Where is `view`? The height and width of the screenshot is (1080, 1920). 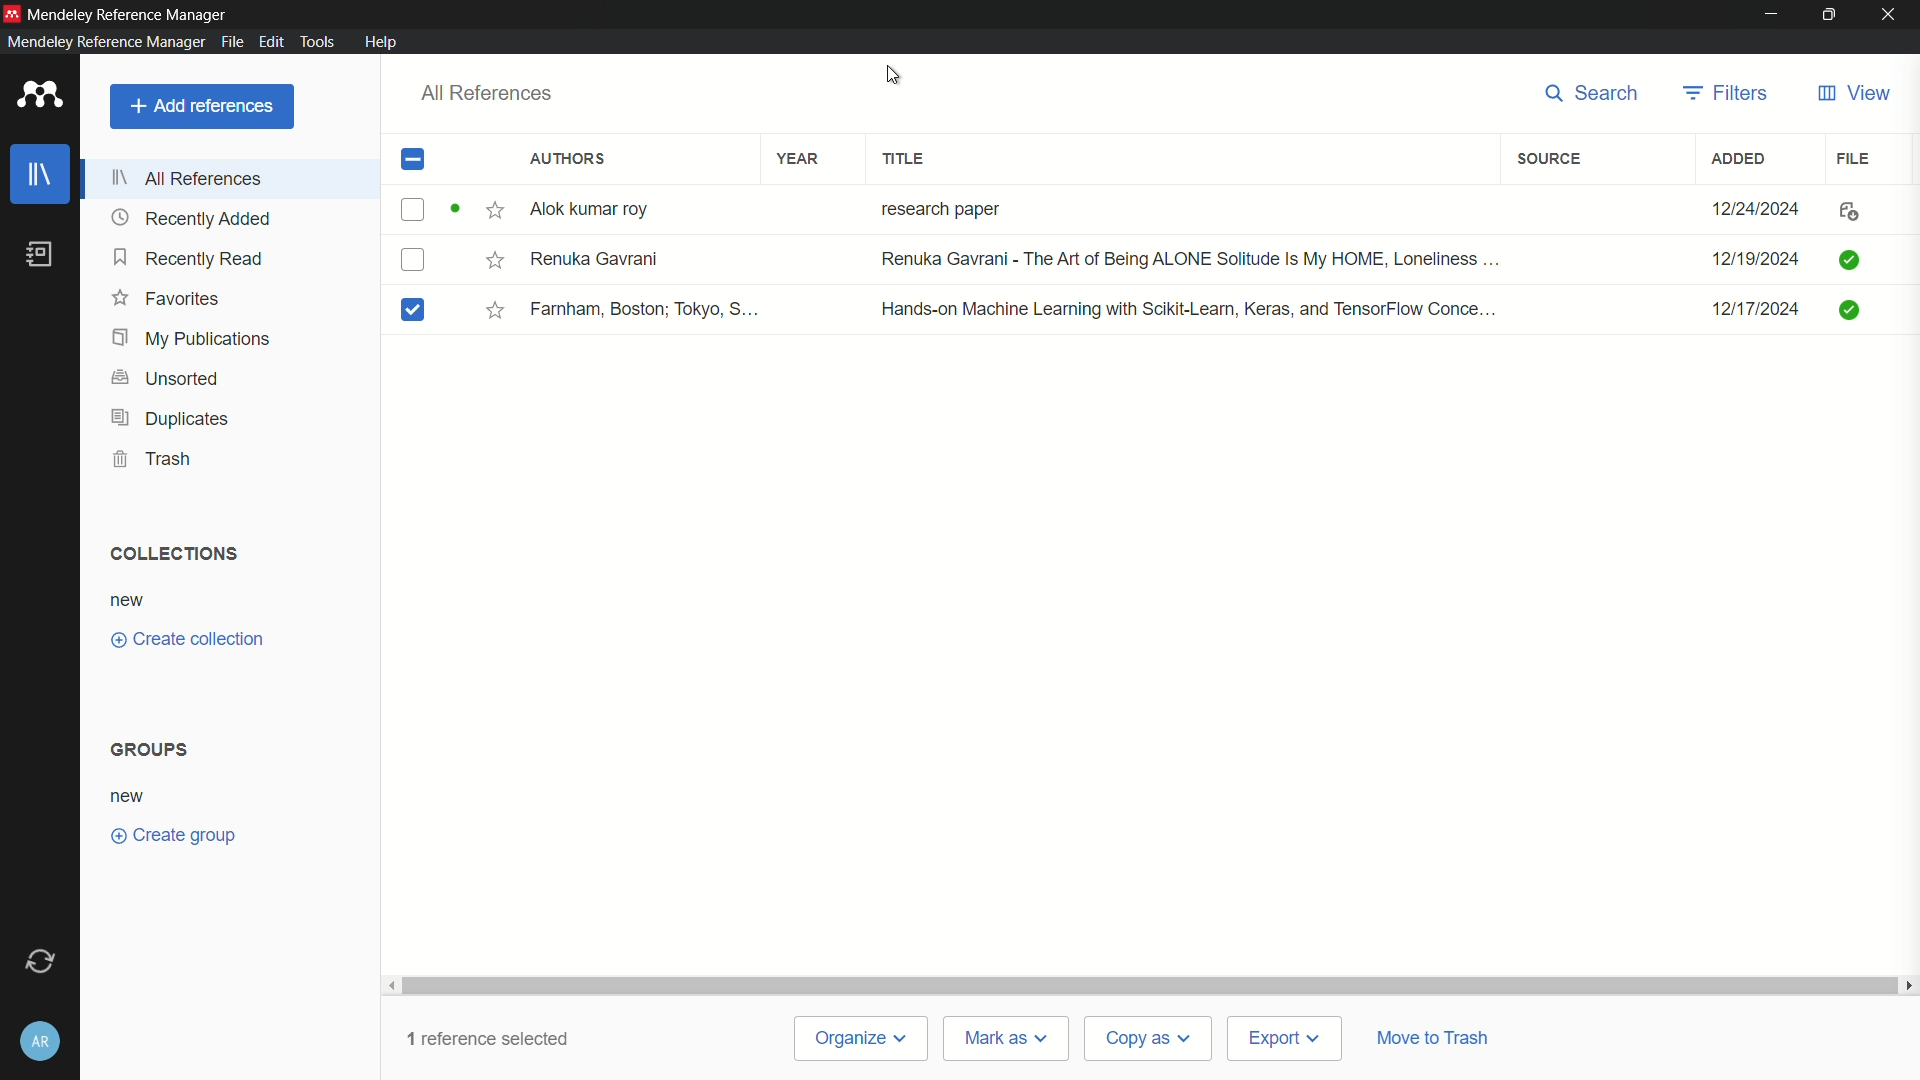
view is located at coordinates (1854, 94).